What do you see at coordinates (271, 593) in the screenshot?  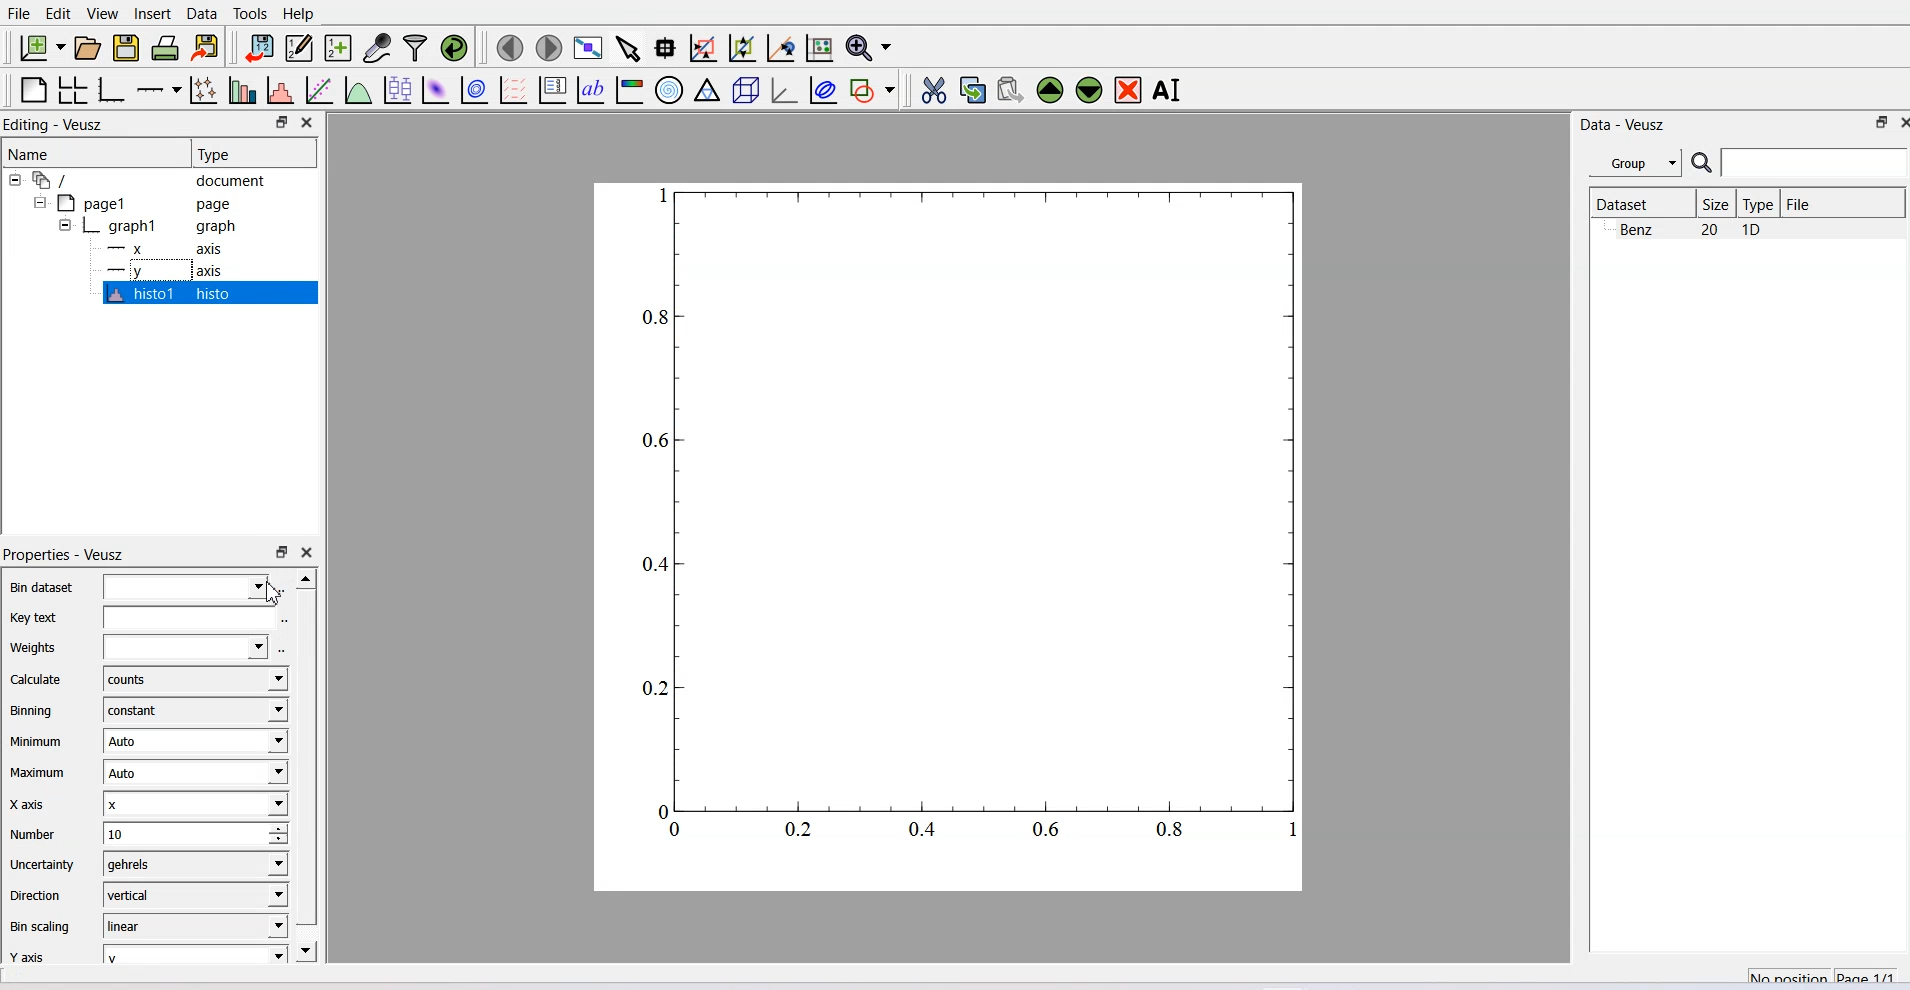 I see `Cursor` at bounding box center [271, 593].